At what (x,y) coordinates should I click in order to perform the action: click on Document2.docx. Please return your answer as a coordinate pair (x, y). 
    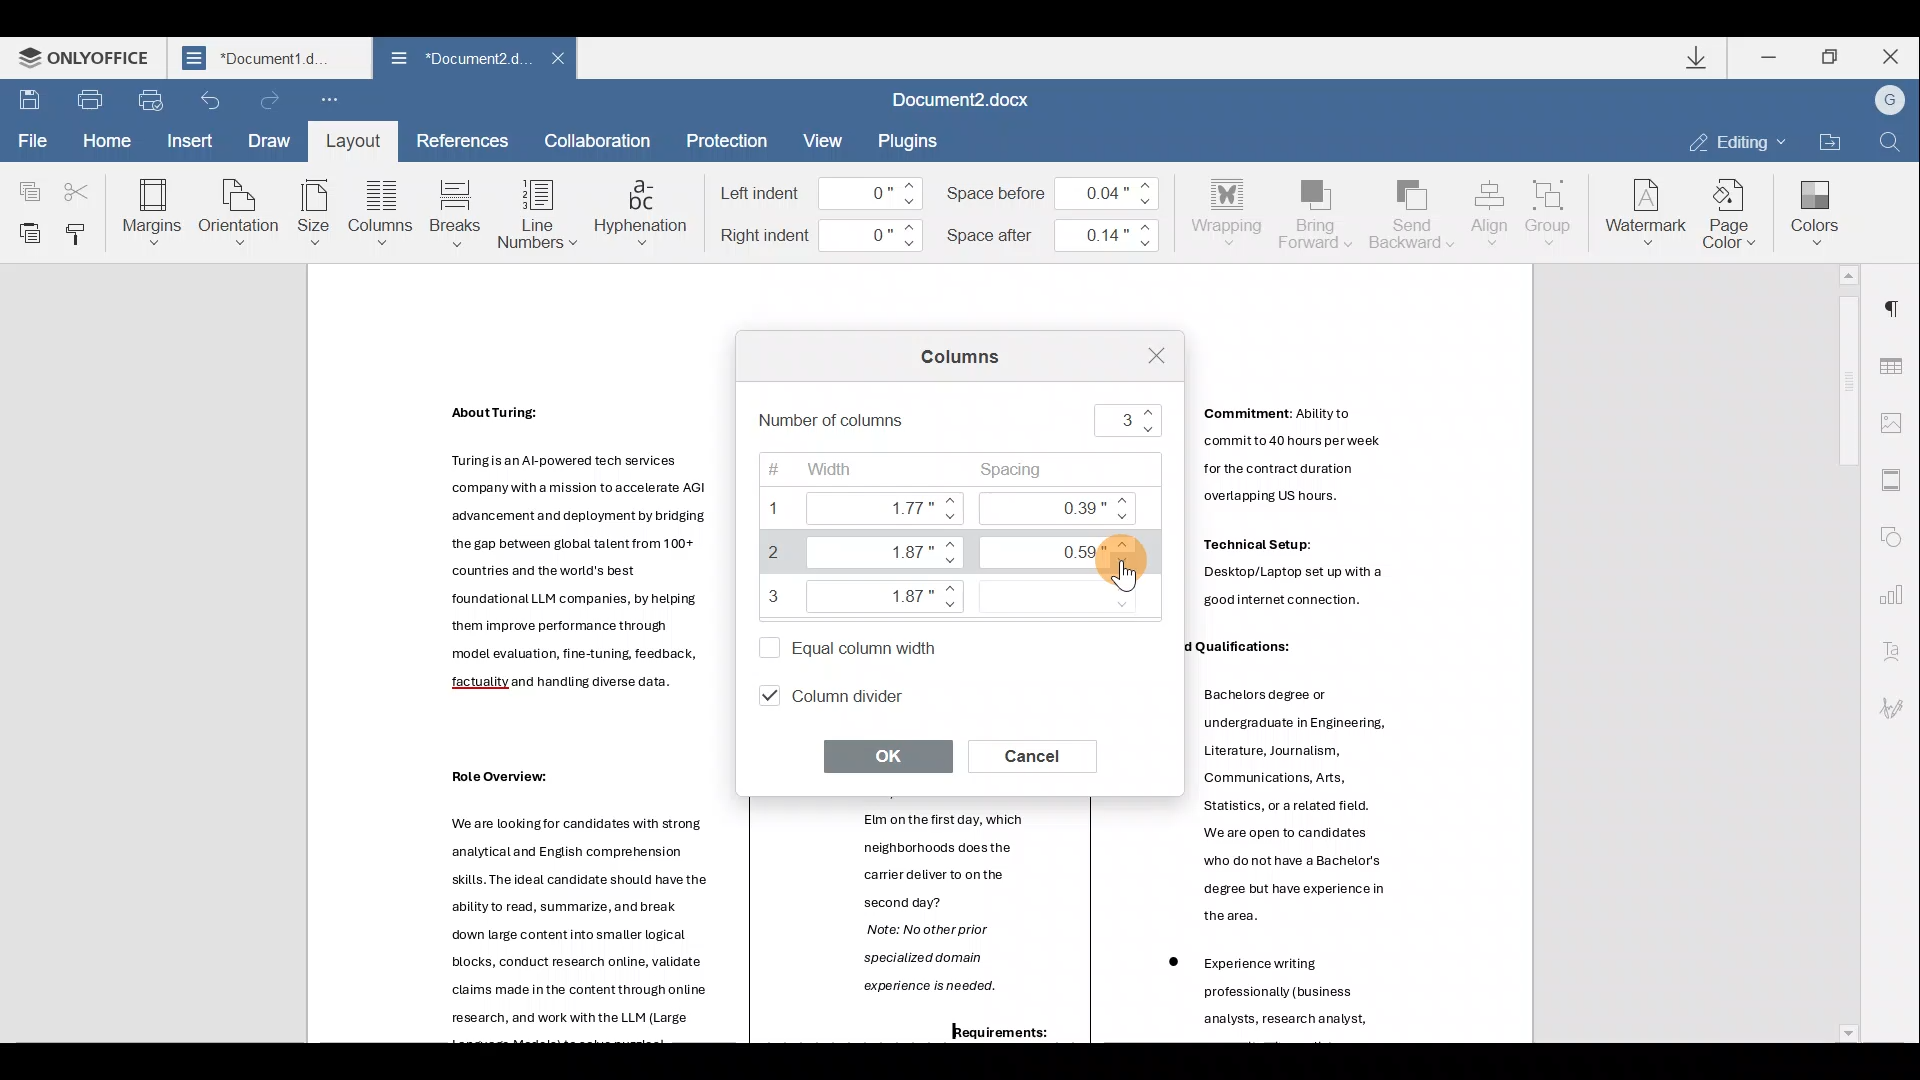
    Looking at the image, I should click on (974, 101).